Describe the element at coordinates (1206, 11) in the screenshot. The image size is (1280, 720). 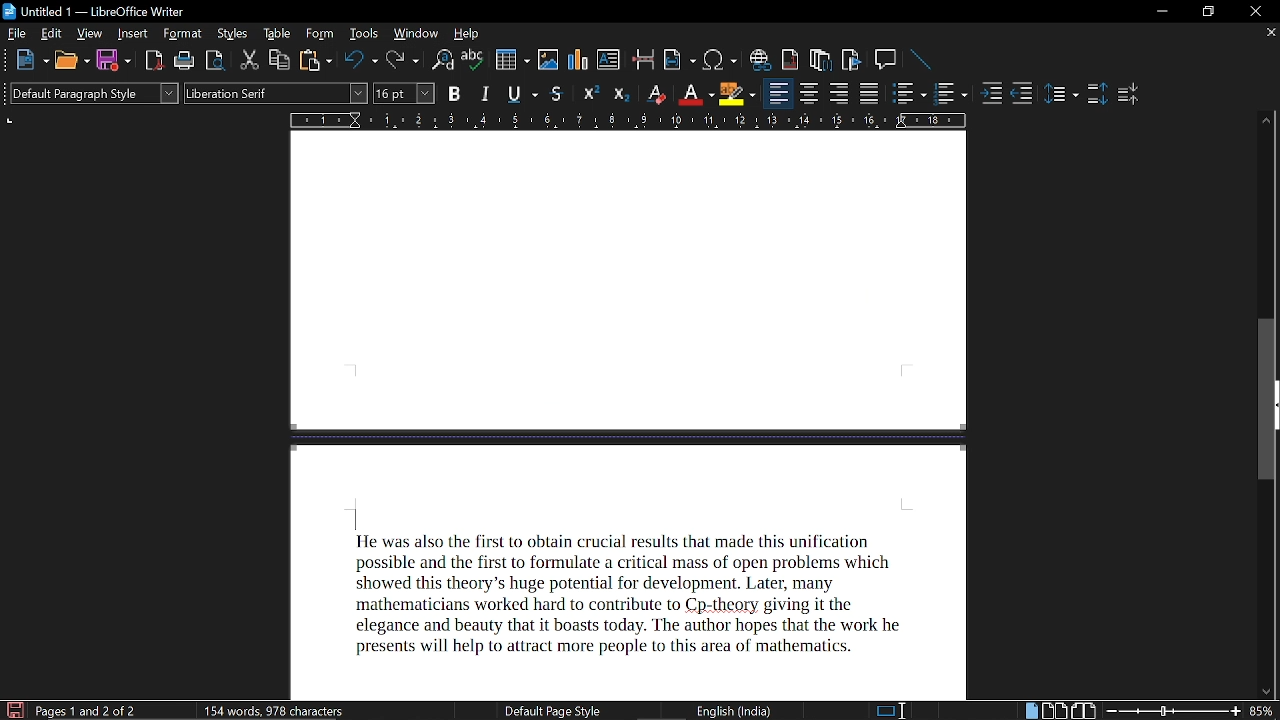
I see `restore down` at that location.